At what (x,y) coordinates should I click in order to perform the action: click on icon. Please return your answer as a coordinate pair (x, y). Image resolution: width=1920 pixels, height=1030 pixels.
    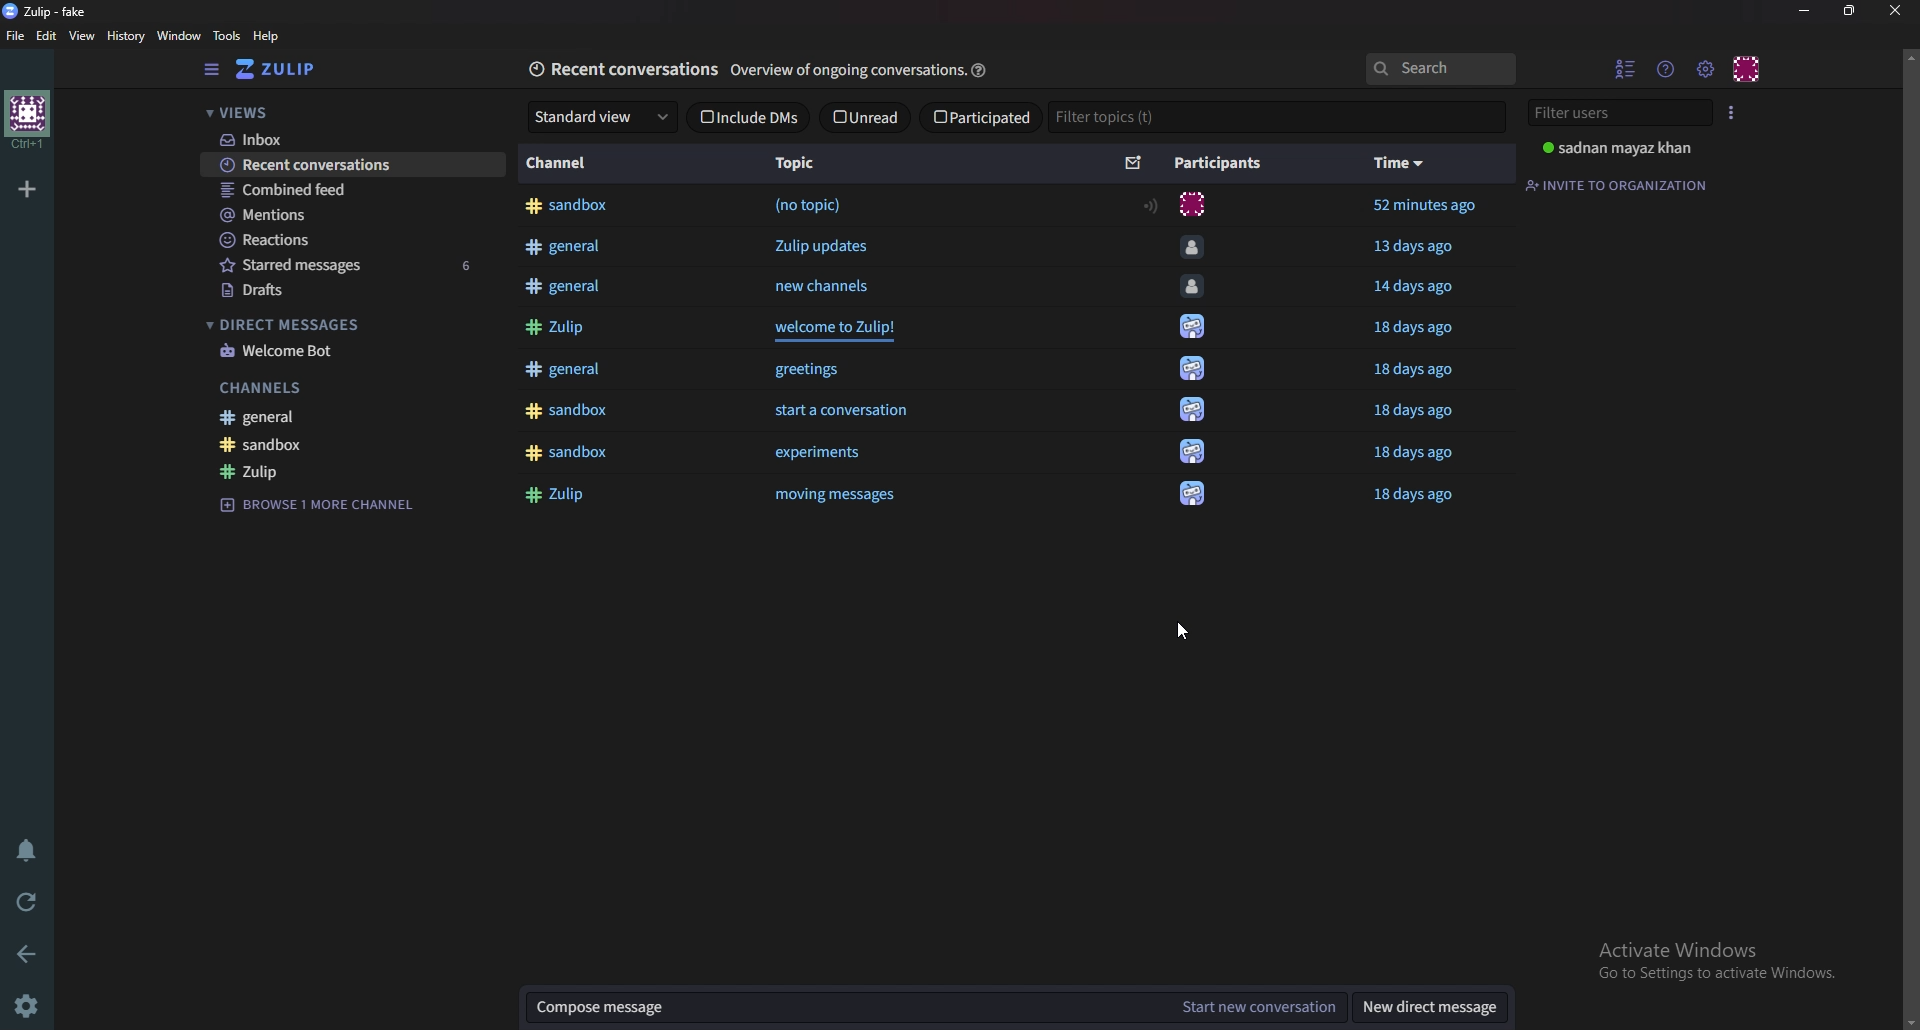
    Looking at the image, I should click on (1193, 369).